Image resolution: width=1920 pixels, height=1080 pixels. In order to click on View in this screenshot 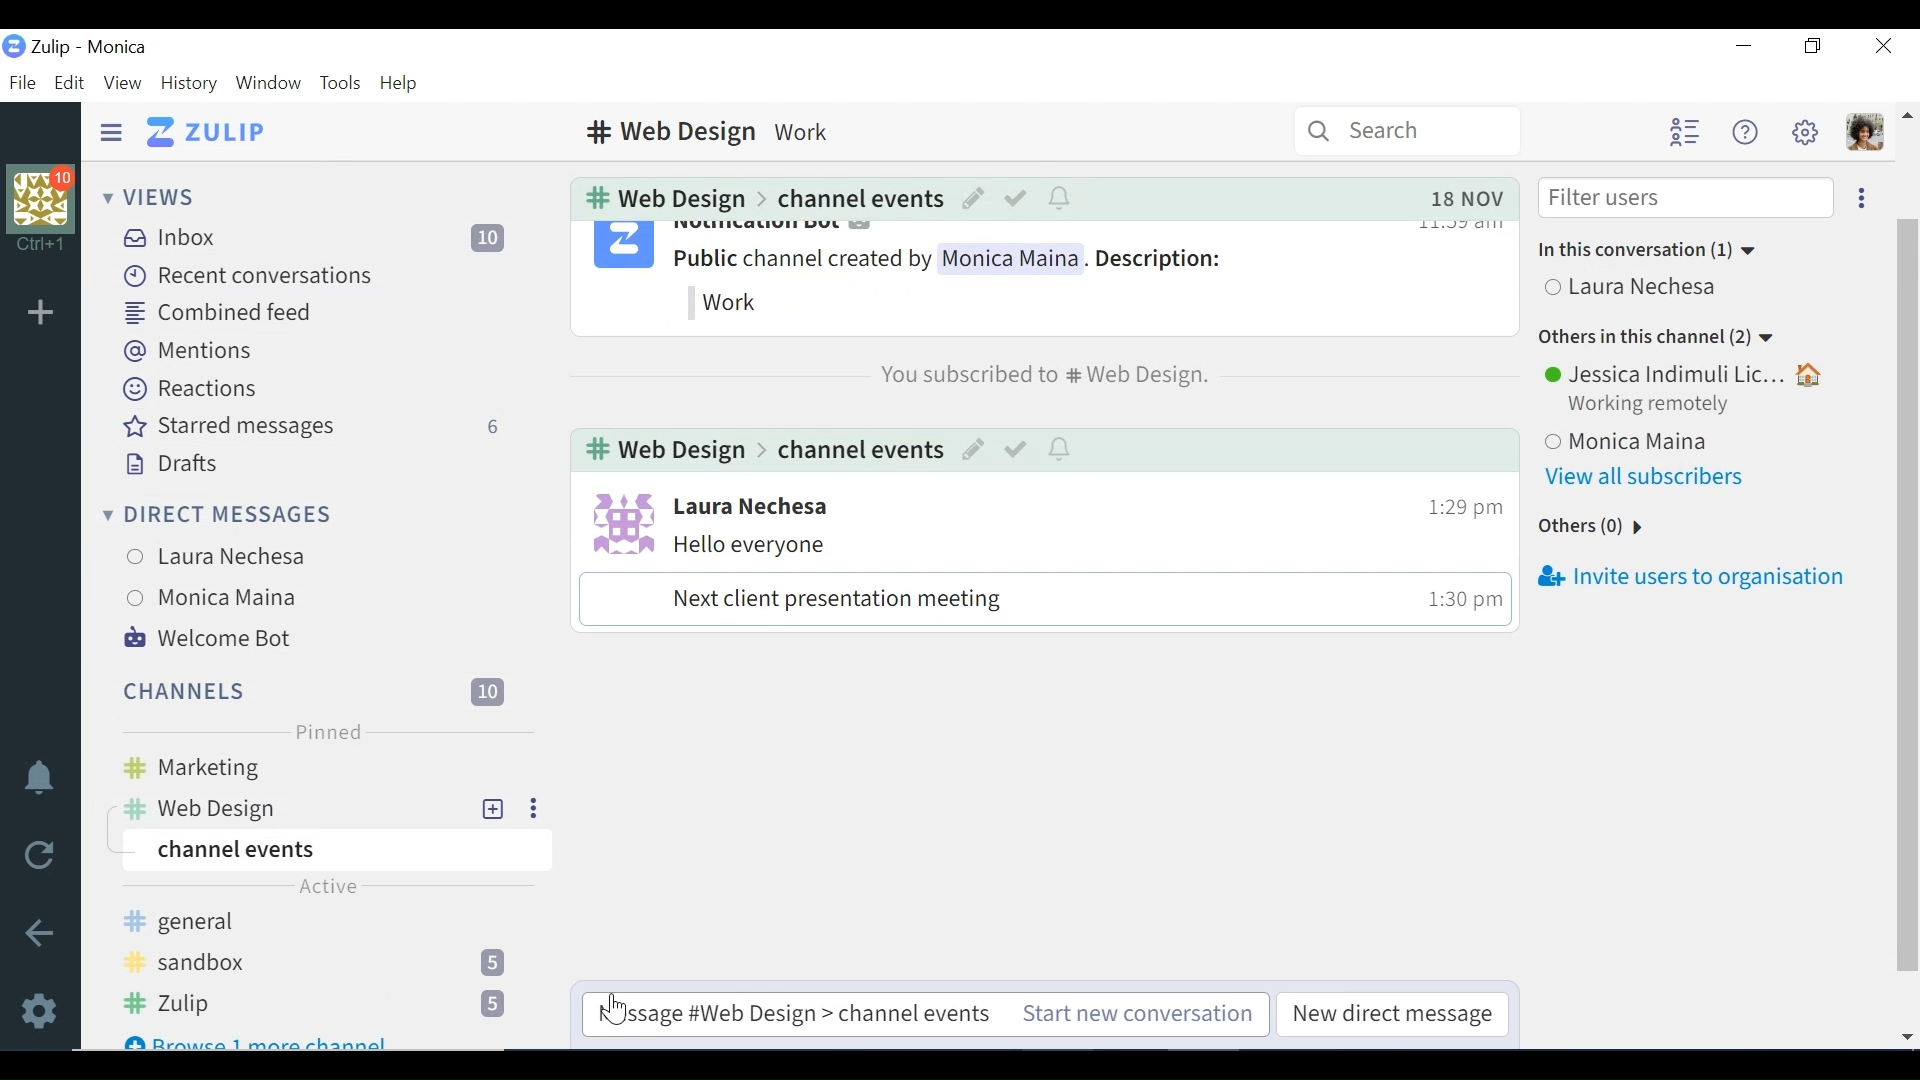, I will do `click(121, 81)`.